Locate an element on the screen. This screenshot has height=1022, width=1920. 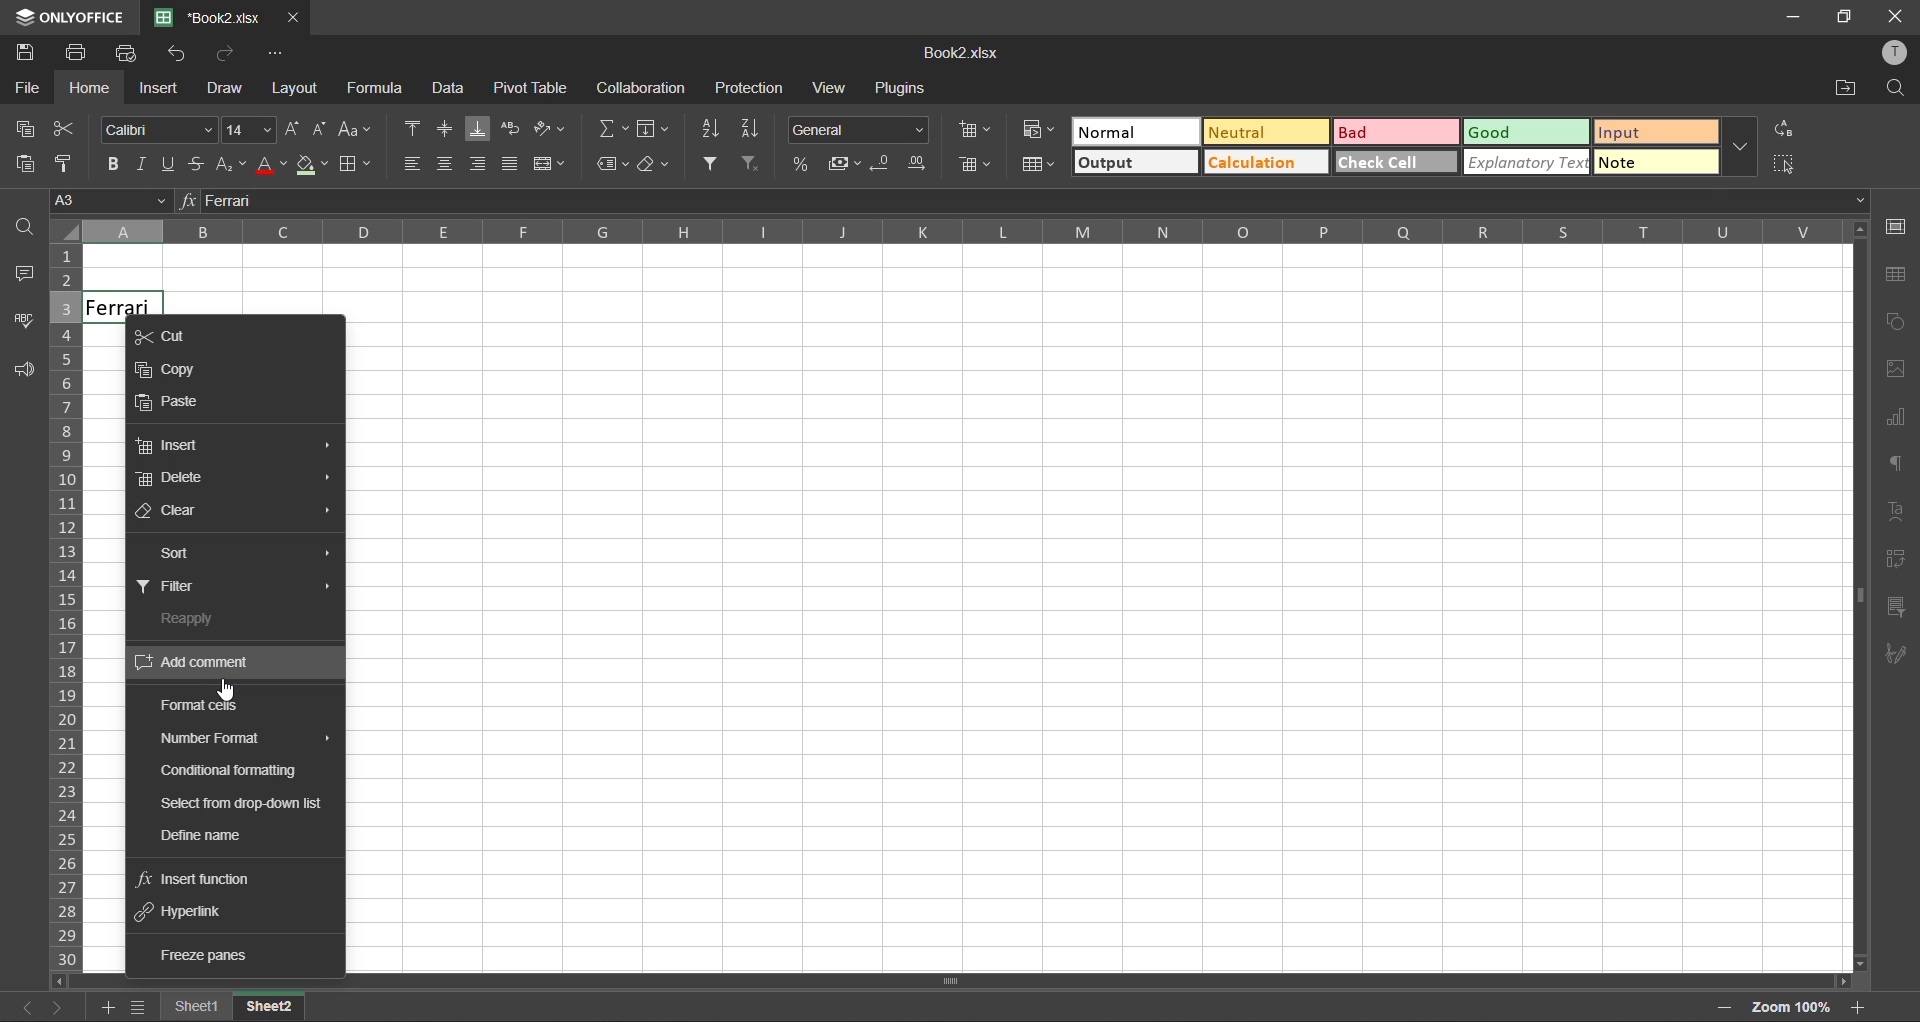
align top is located at coordinates (408, 132).